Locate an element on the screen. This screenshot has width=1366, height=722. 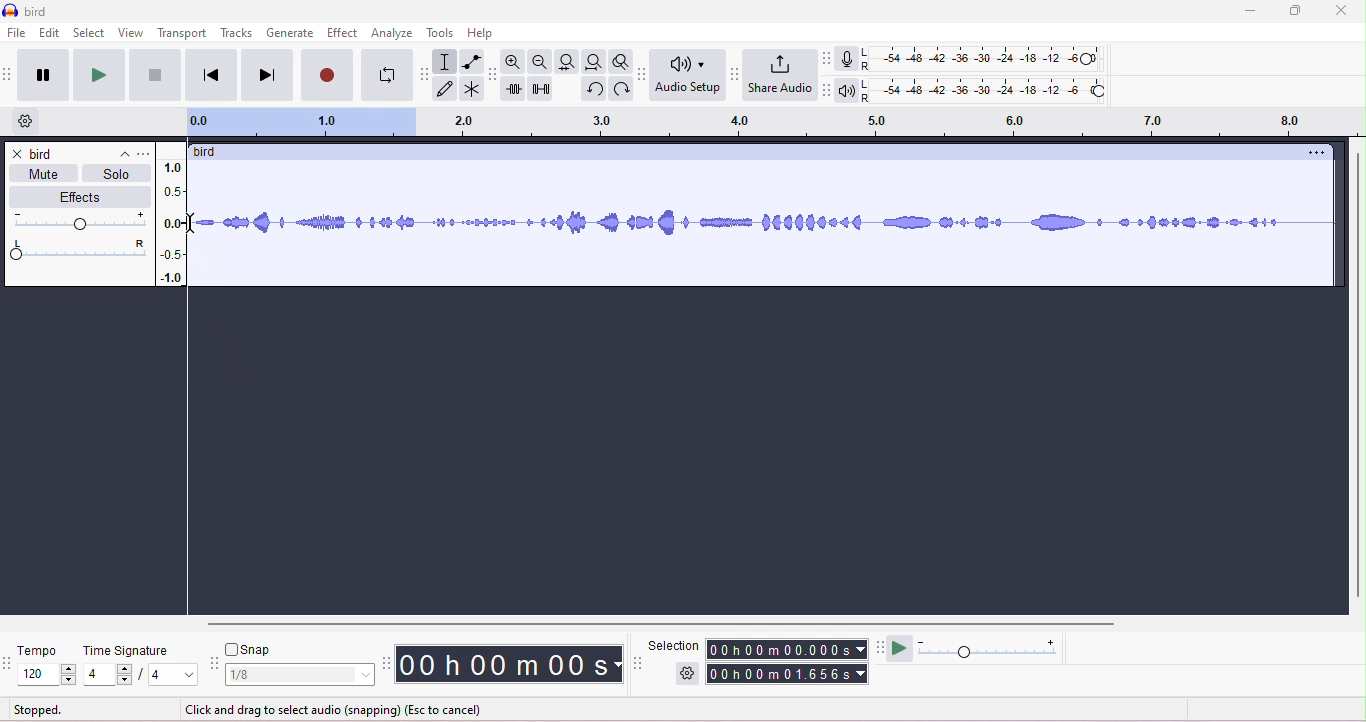
4/4 (select time signature) is located at coordinates (140, 676).